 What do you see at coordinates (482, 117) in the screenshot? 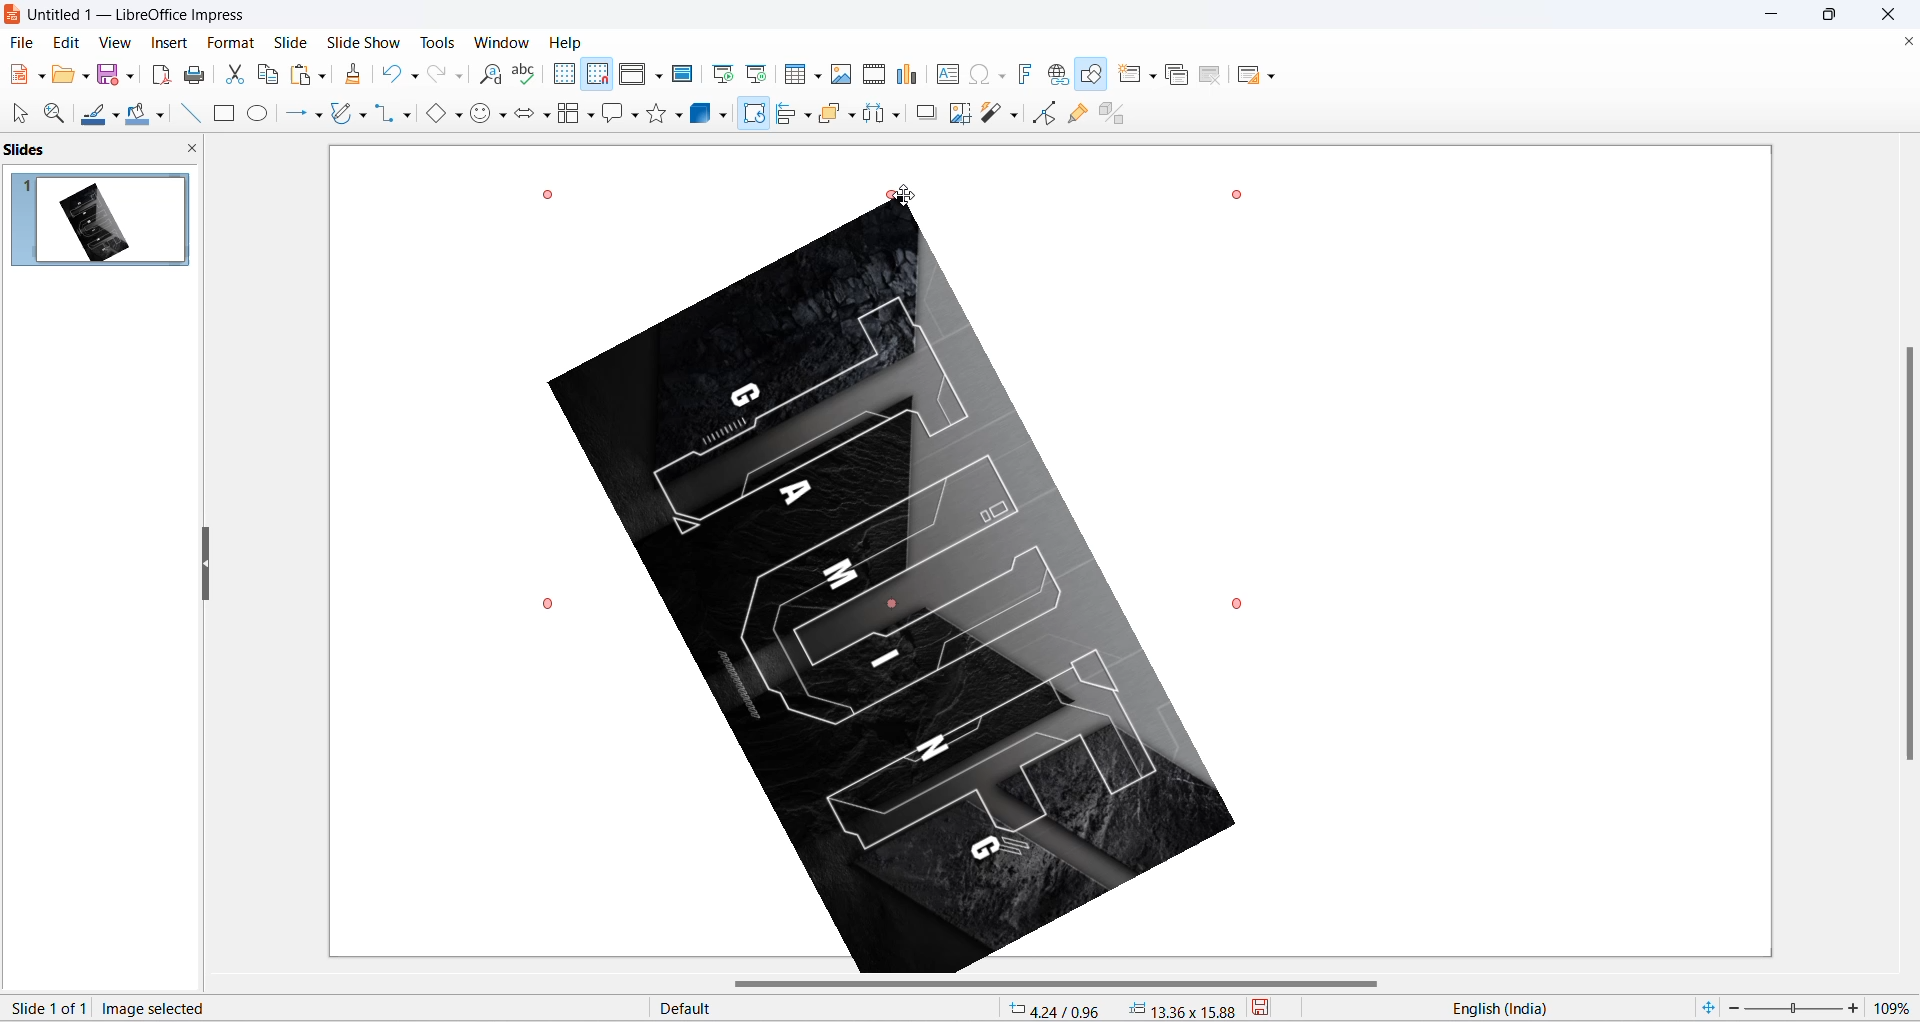
I see `symbol shapes` at bounding box center [482, 117].